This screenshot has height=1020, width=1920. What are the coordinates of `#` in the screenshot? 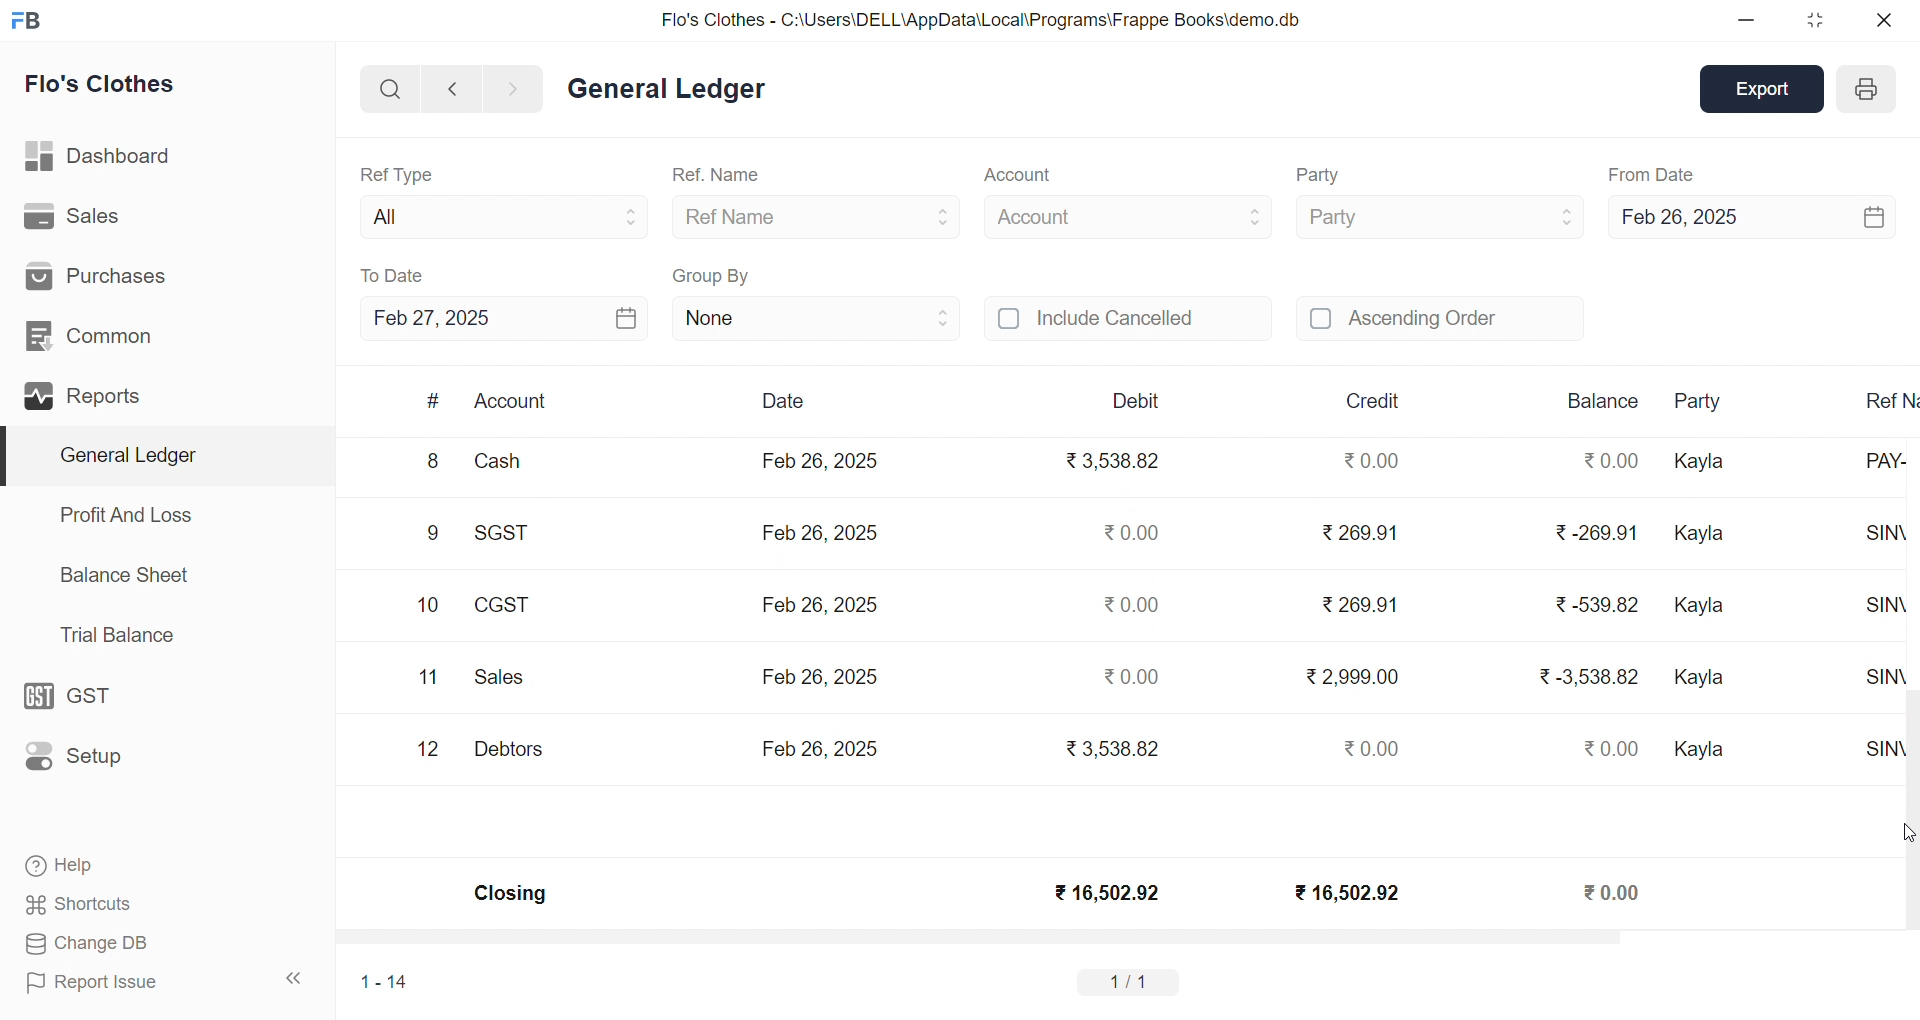 It's located at (433, 401).